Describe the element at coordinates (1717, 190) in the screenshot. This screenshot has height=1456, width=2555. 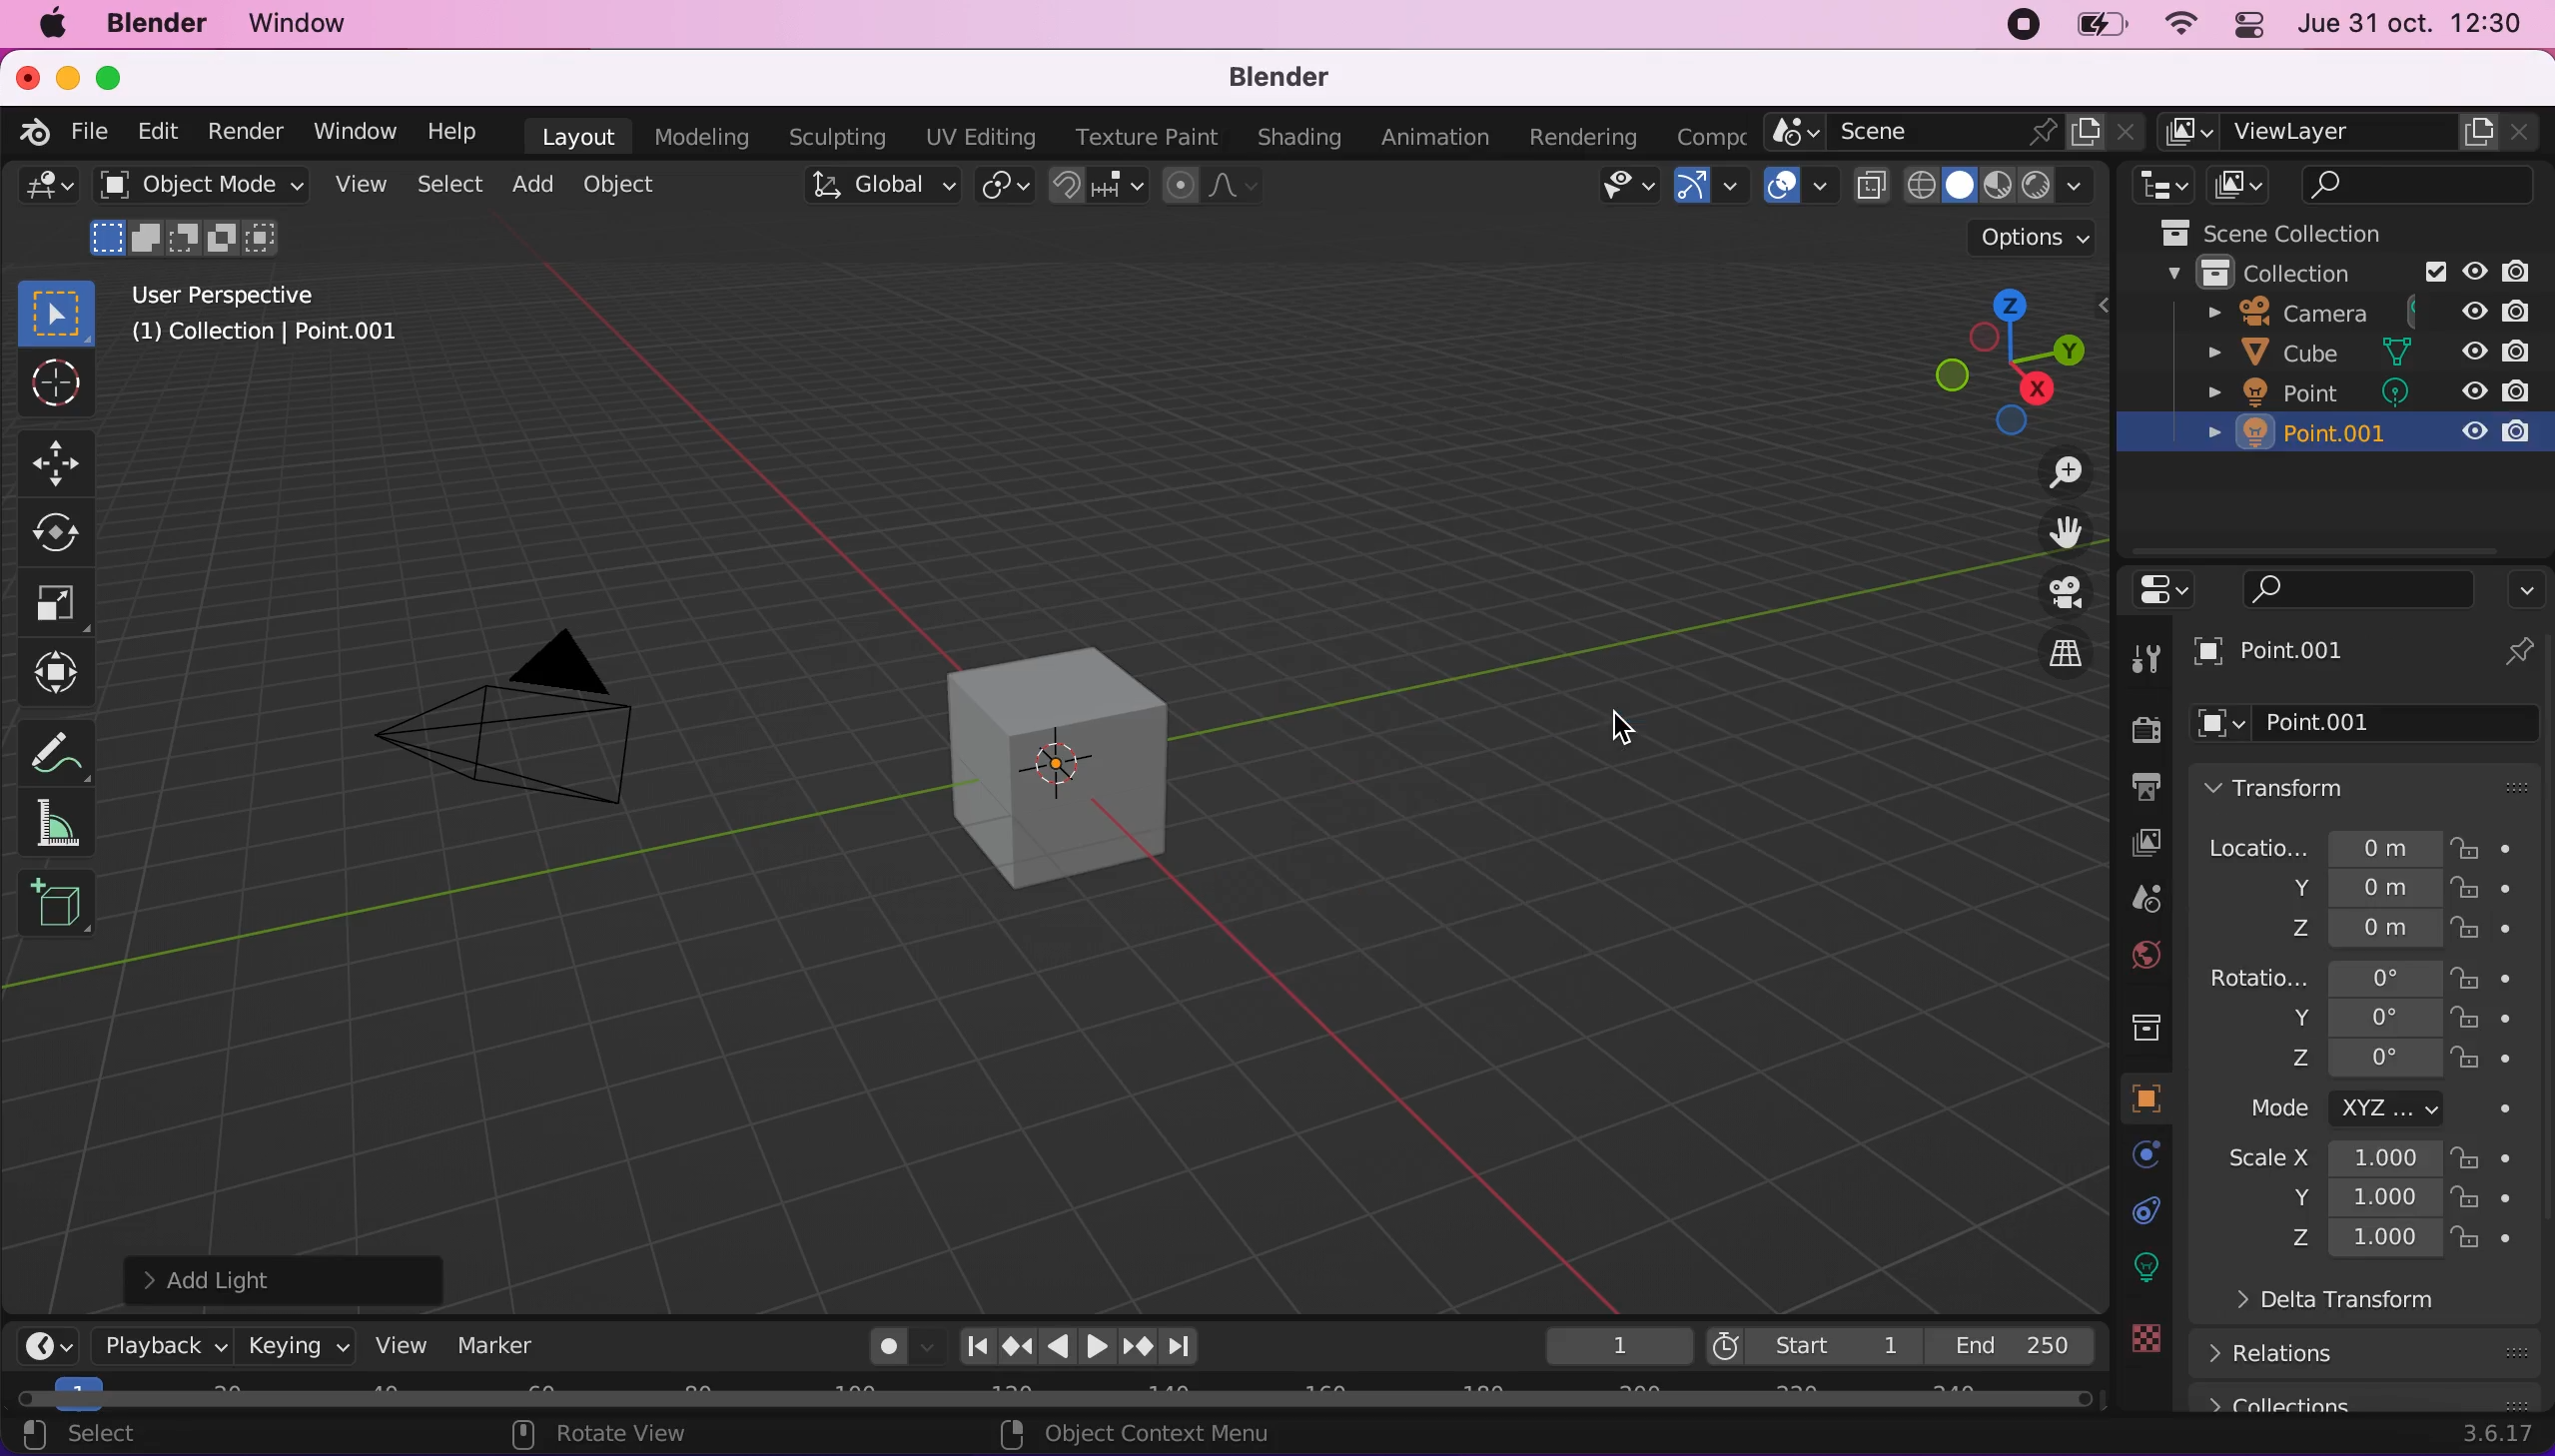
I see `gizmos` at that location.